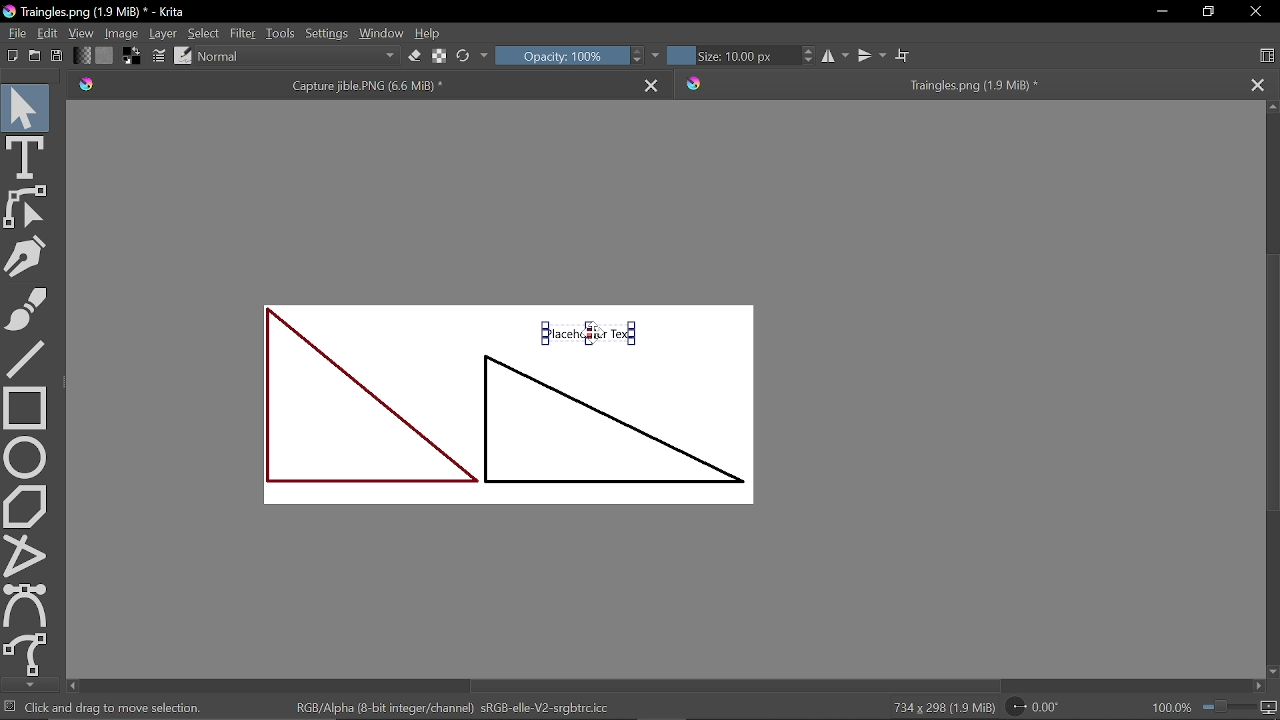 The height and width of the screenshot is (720, 1280). Describe the element at coordinates (1255, 13) in the screenshot. I see `Close` at that location.